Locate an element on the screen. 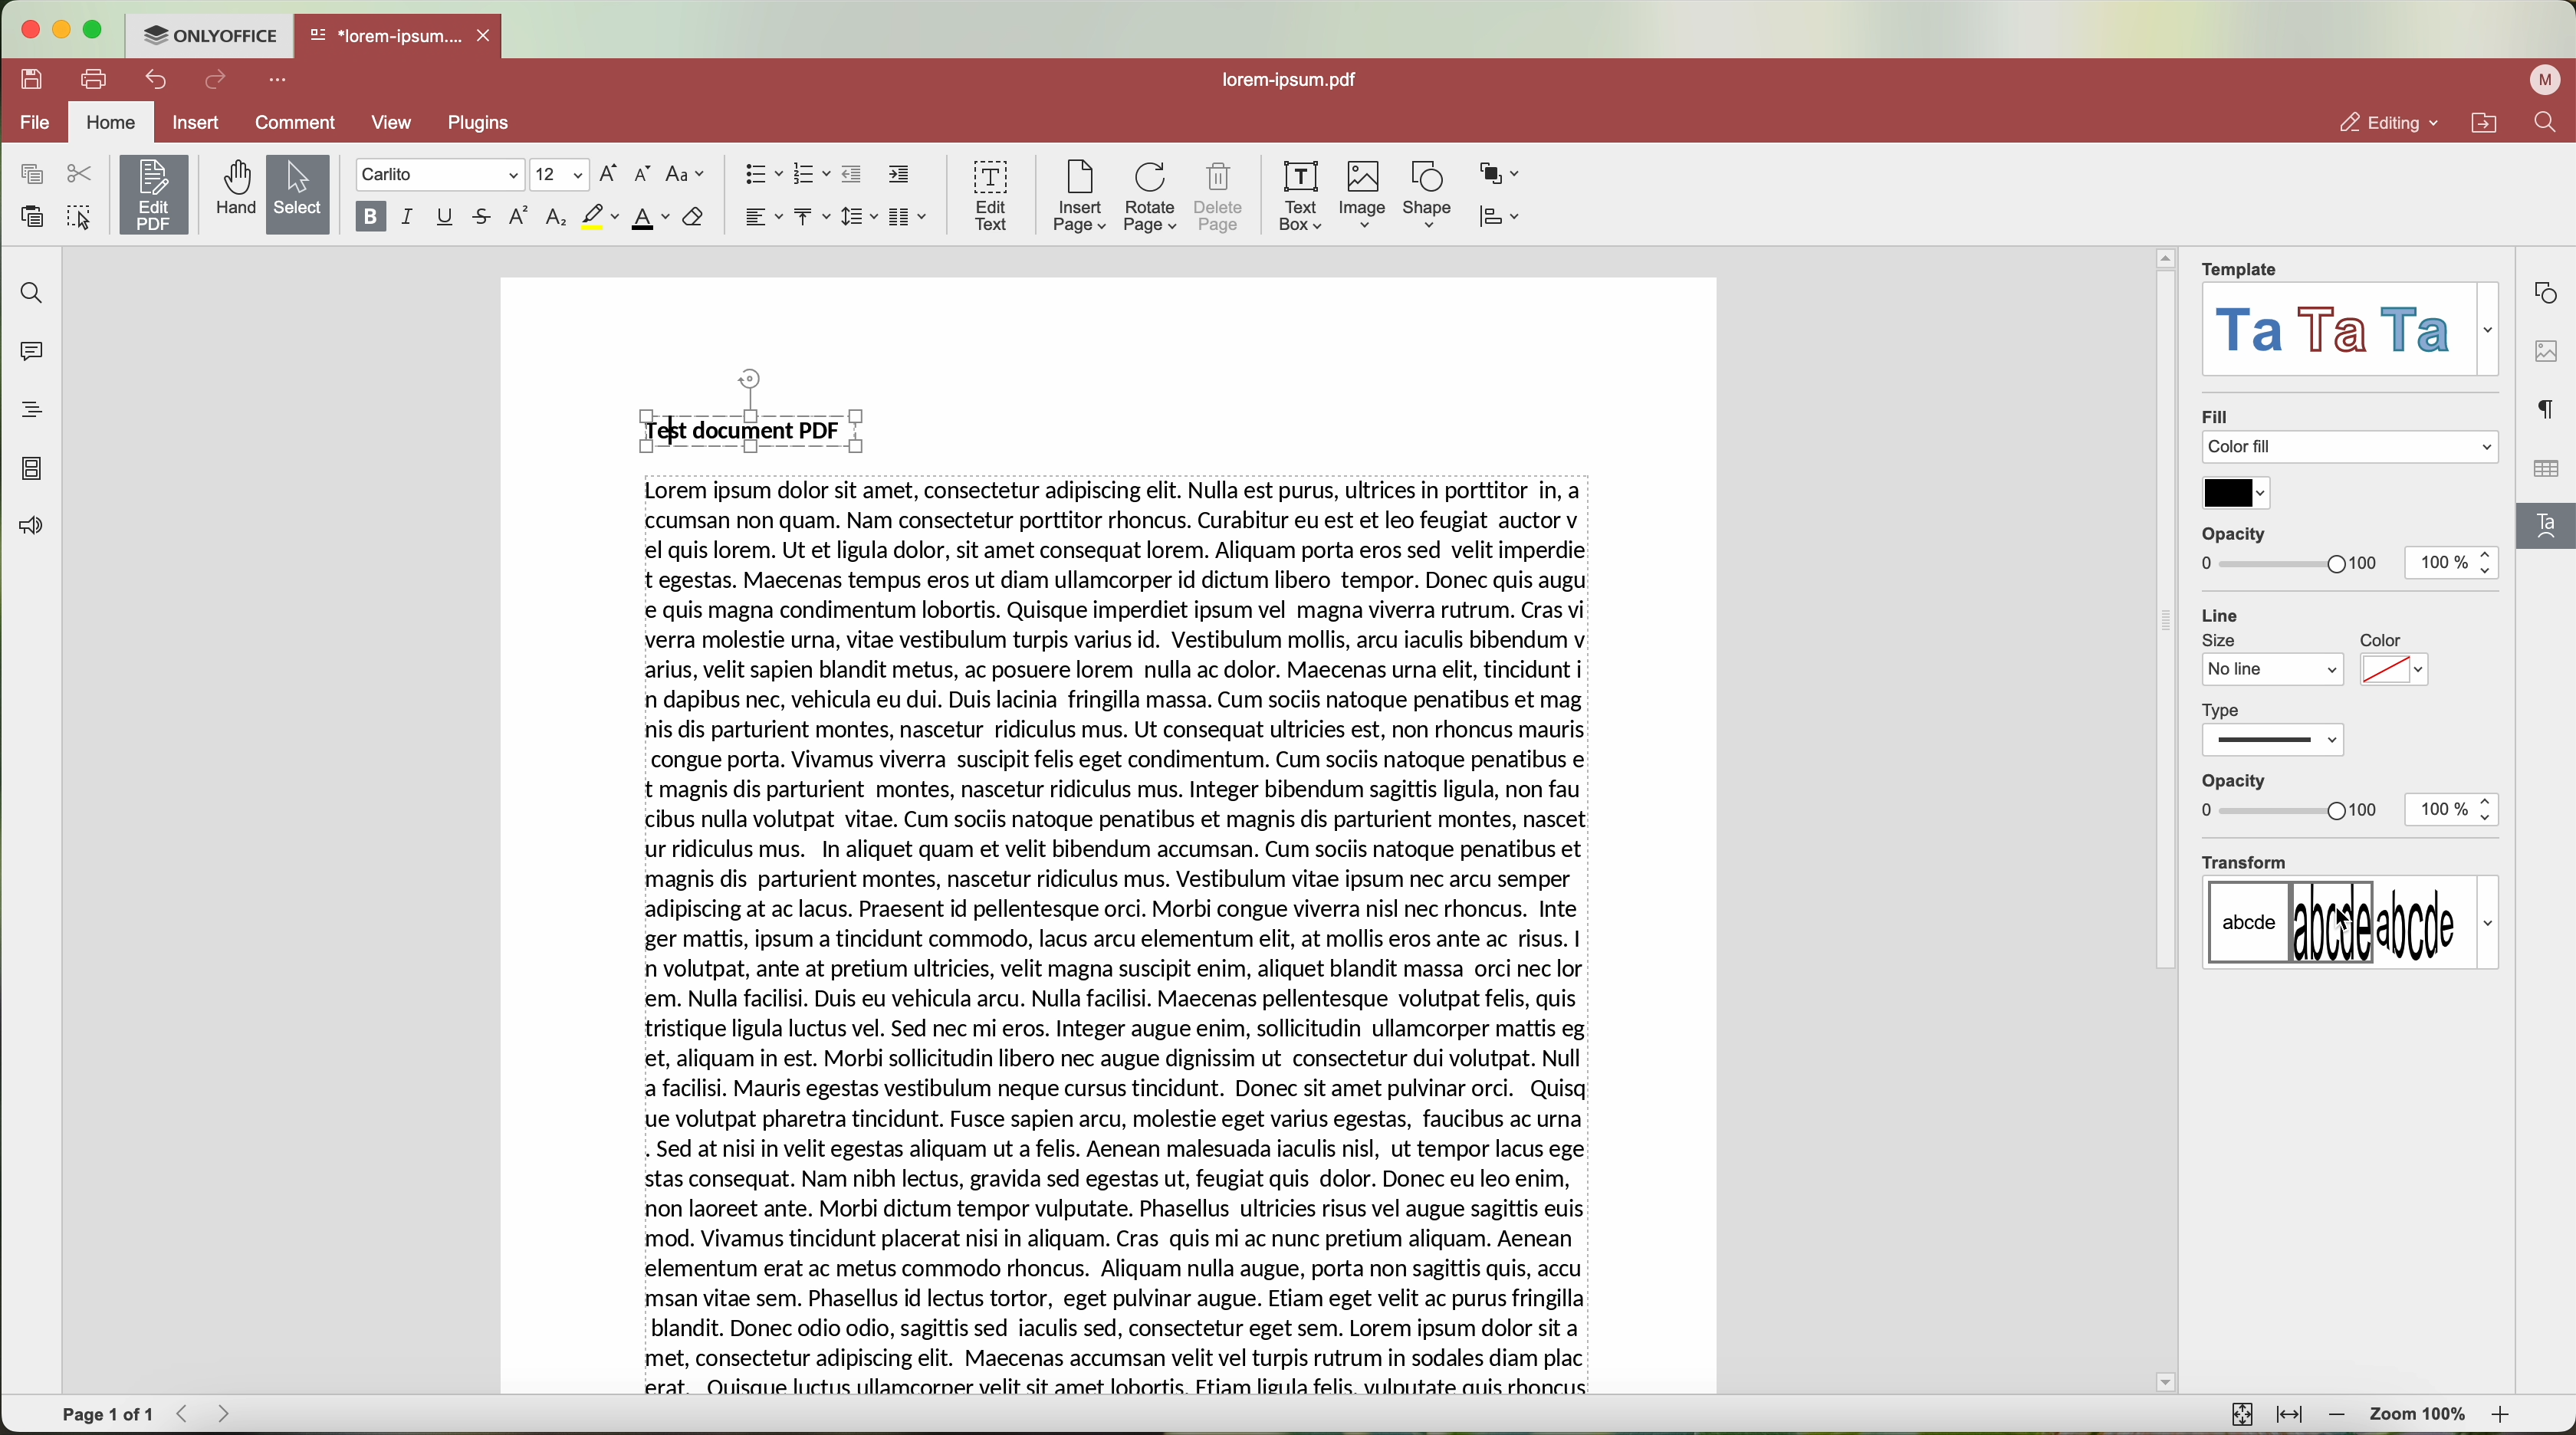 The height and width of the screenshot is (1435, 2576). image is located at coordinates (1365, 196).